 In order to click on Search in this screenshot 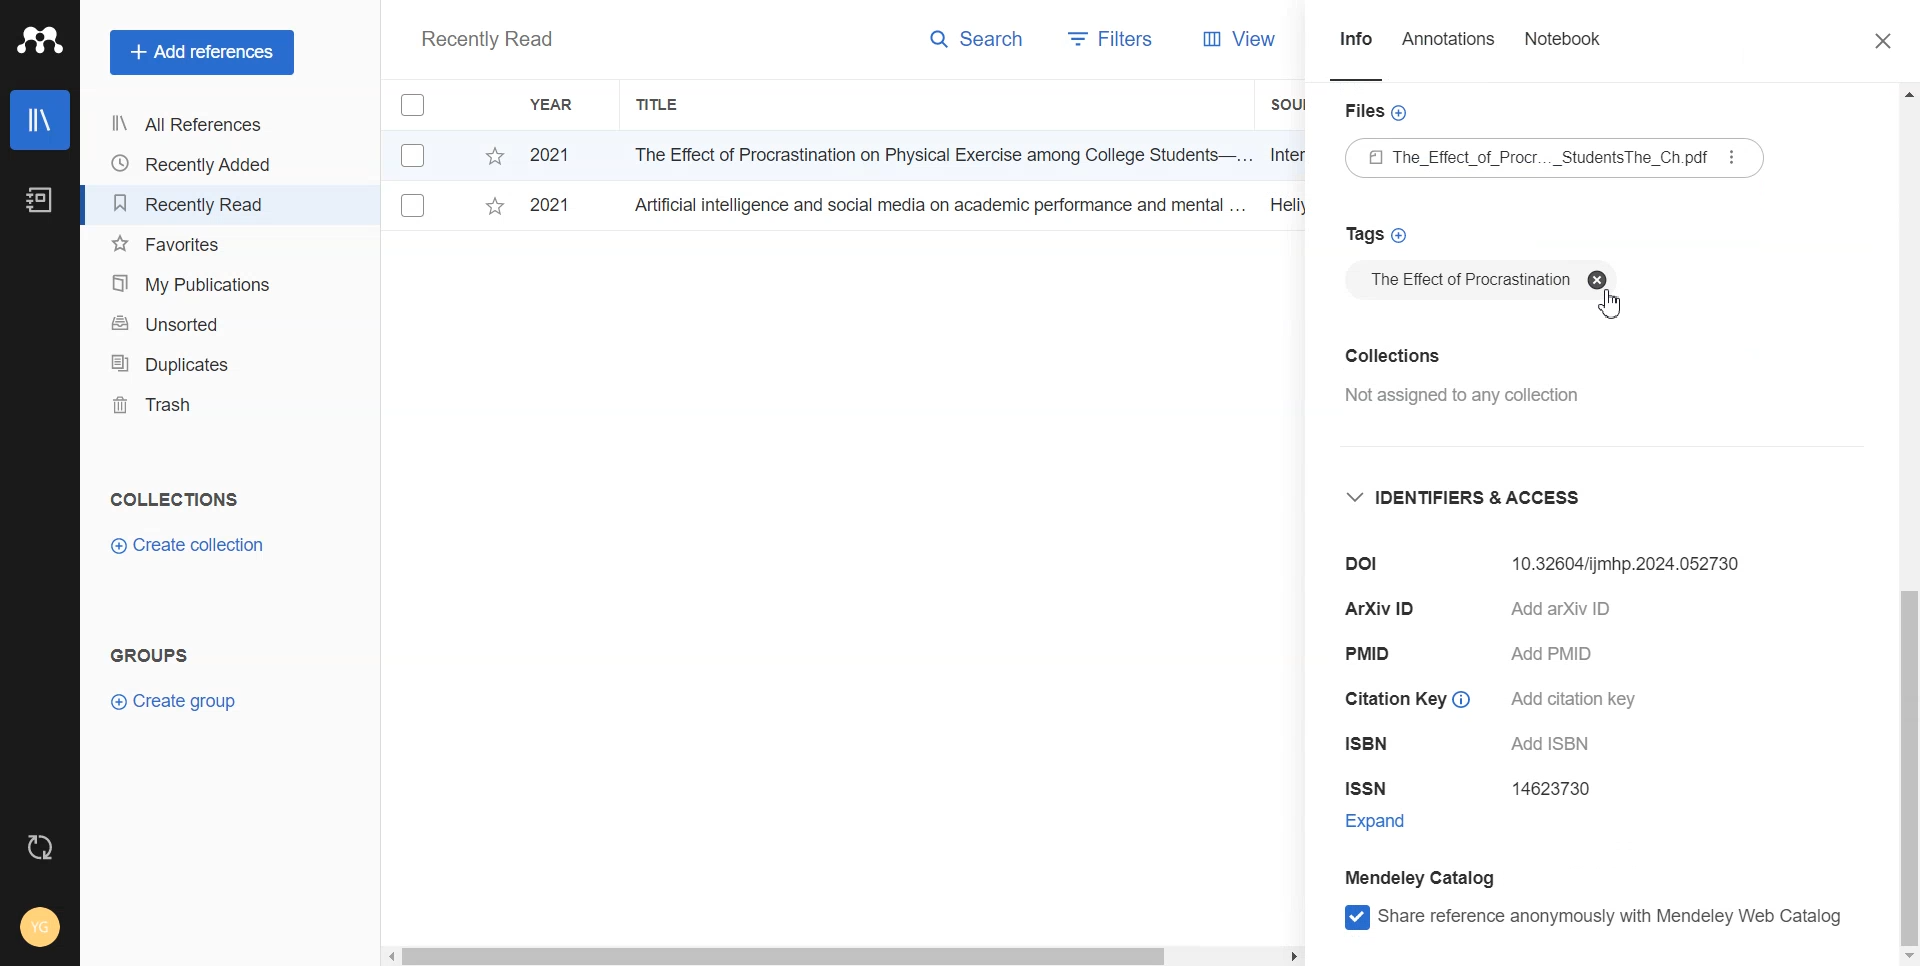, I will do `click(978, 43)`.